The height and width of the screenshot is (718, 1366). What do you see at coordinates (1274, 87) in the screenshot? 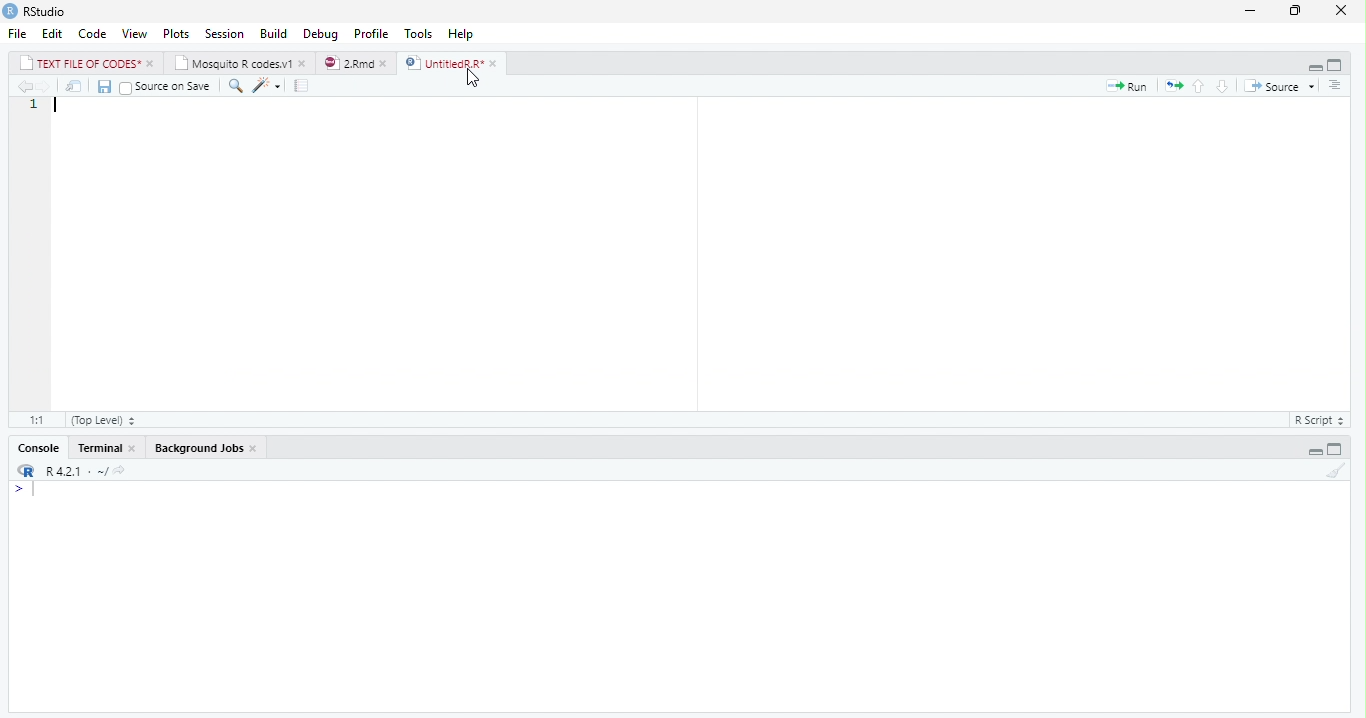
I see `Source` at bounding box center [1274, 87].